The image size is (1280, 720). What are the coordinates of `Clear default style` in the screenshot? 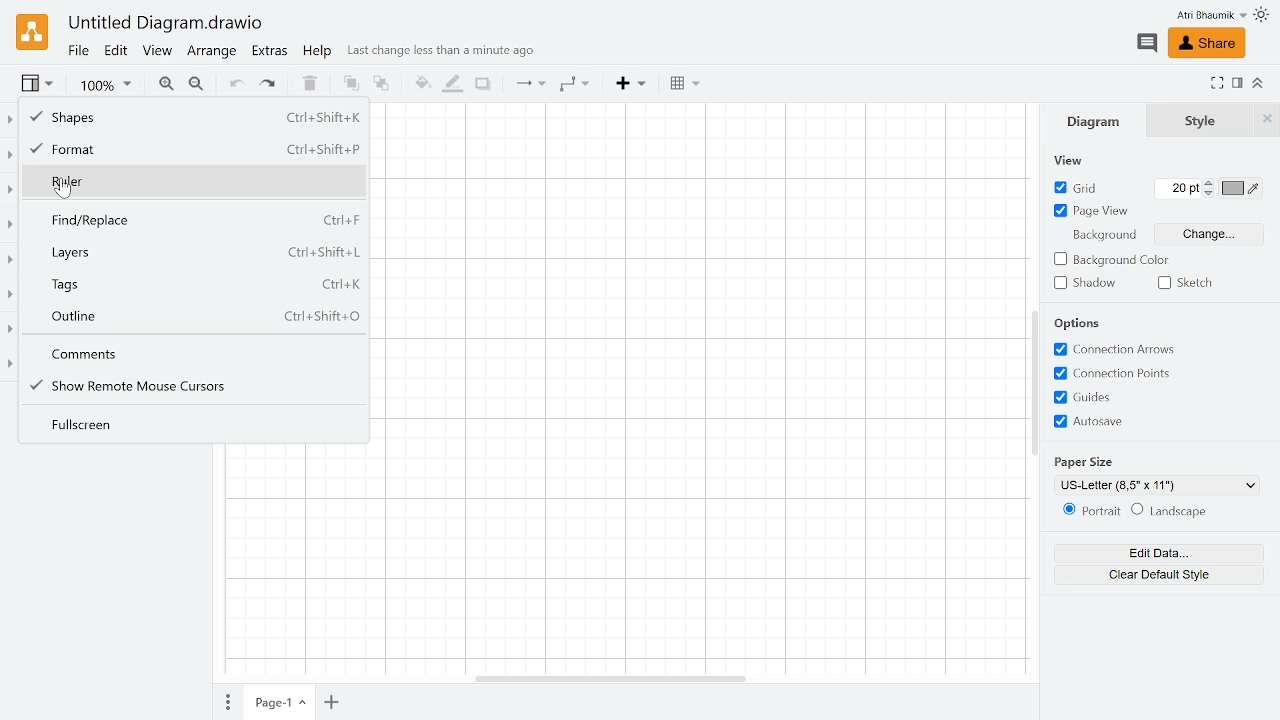 It's located at (1157, 574).